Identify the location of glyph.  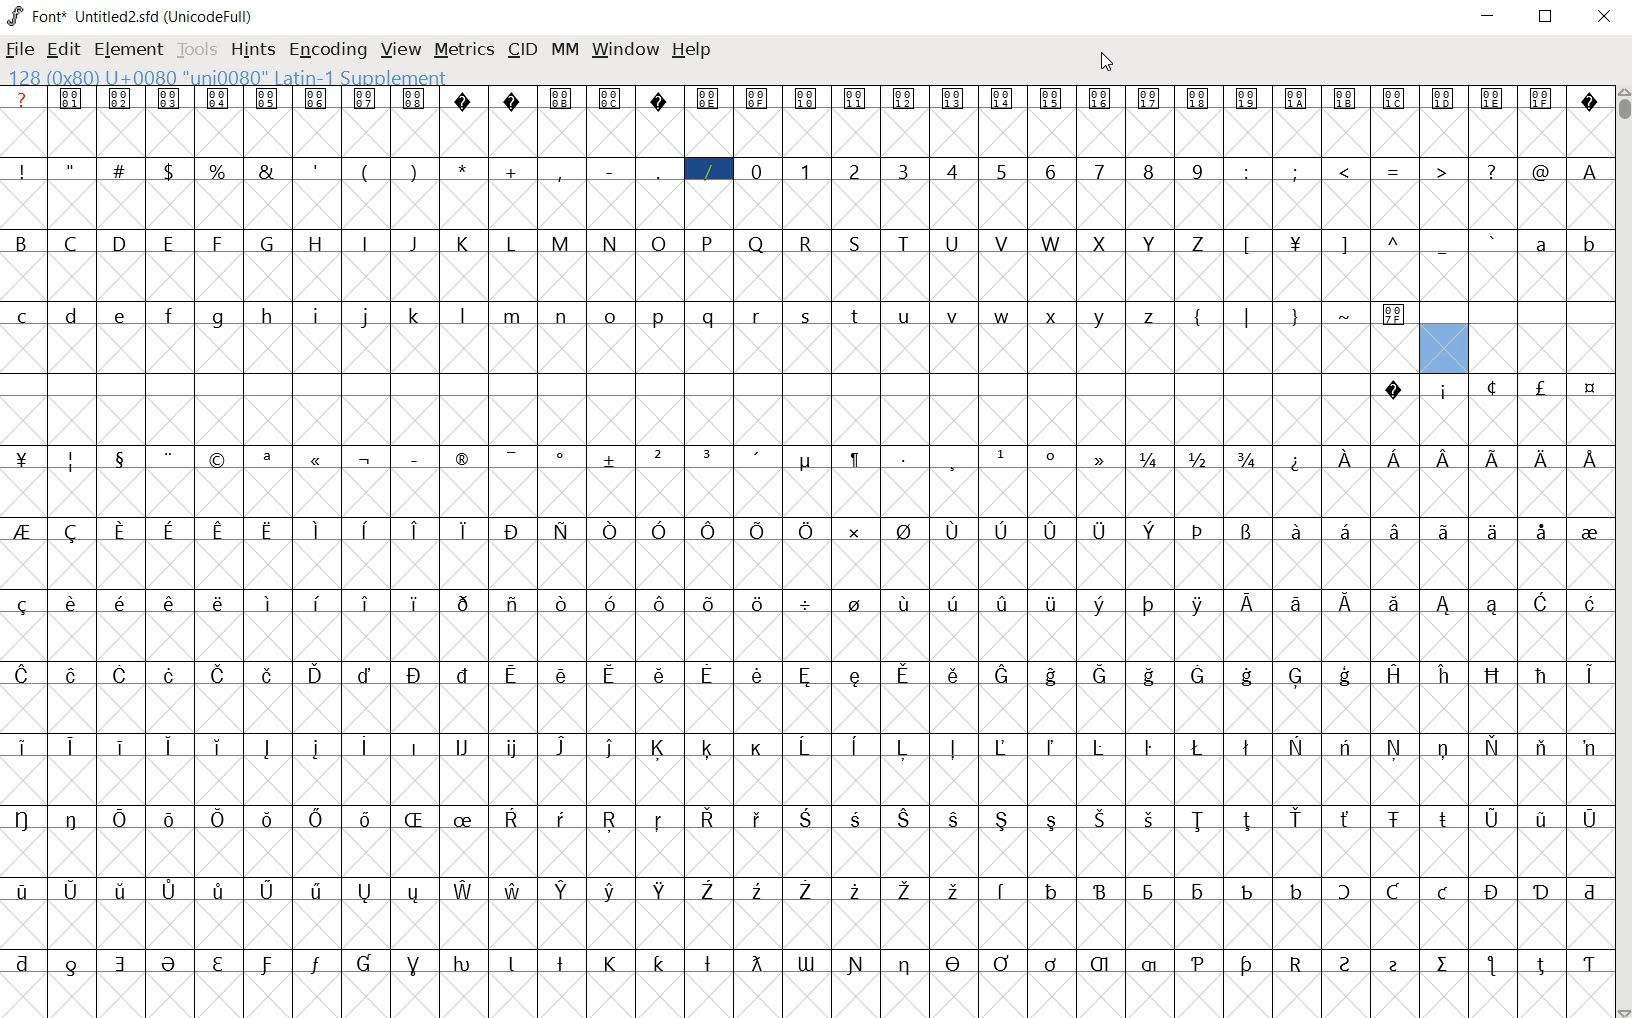
(1196, 244).